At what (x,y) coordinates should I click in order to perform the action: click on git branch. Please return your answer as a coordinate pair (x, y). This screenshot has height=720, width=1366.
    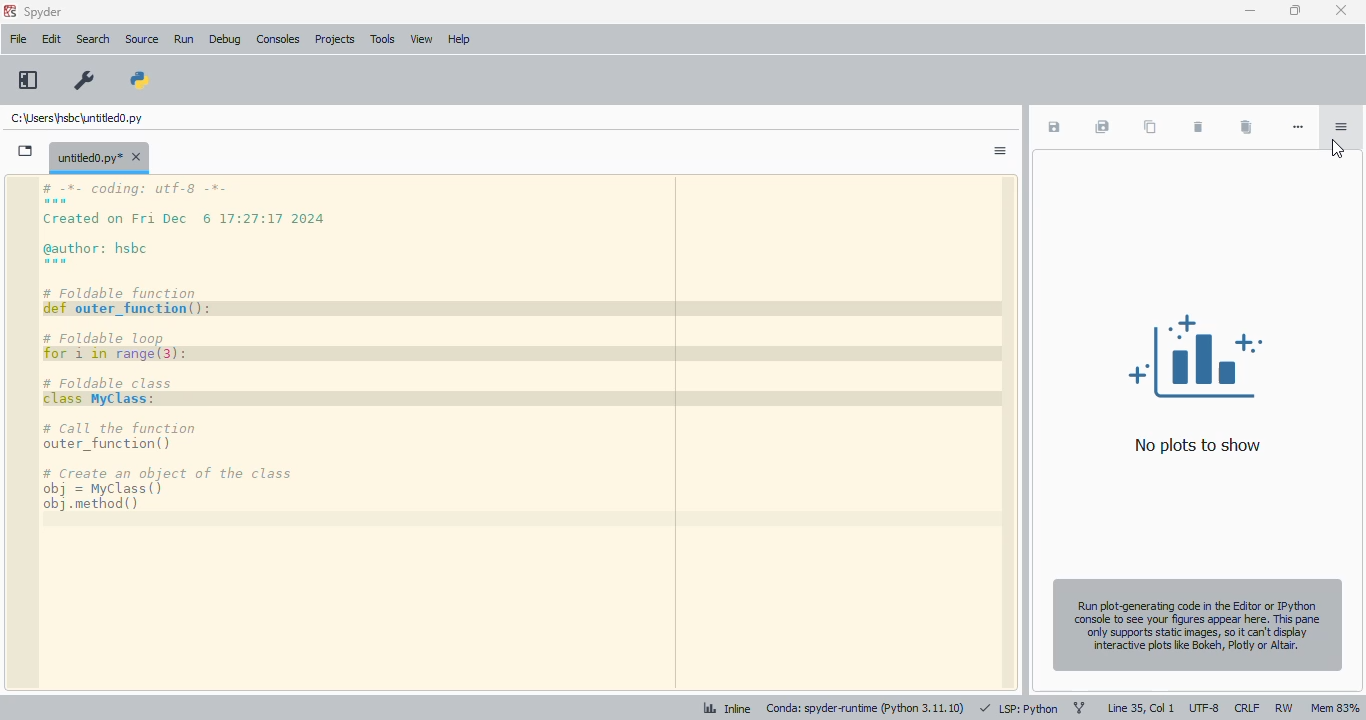
    Looking at the image, I should click on (1078, 709).